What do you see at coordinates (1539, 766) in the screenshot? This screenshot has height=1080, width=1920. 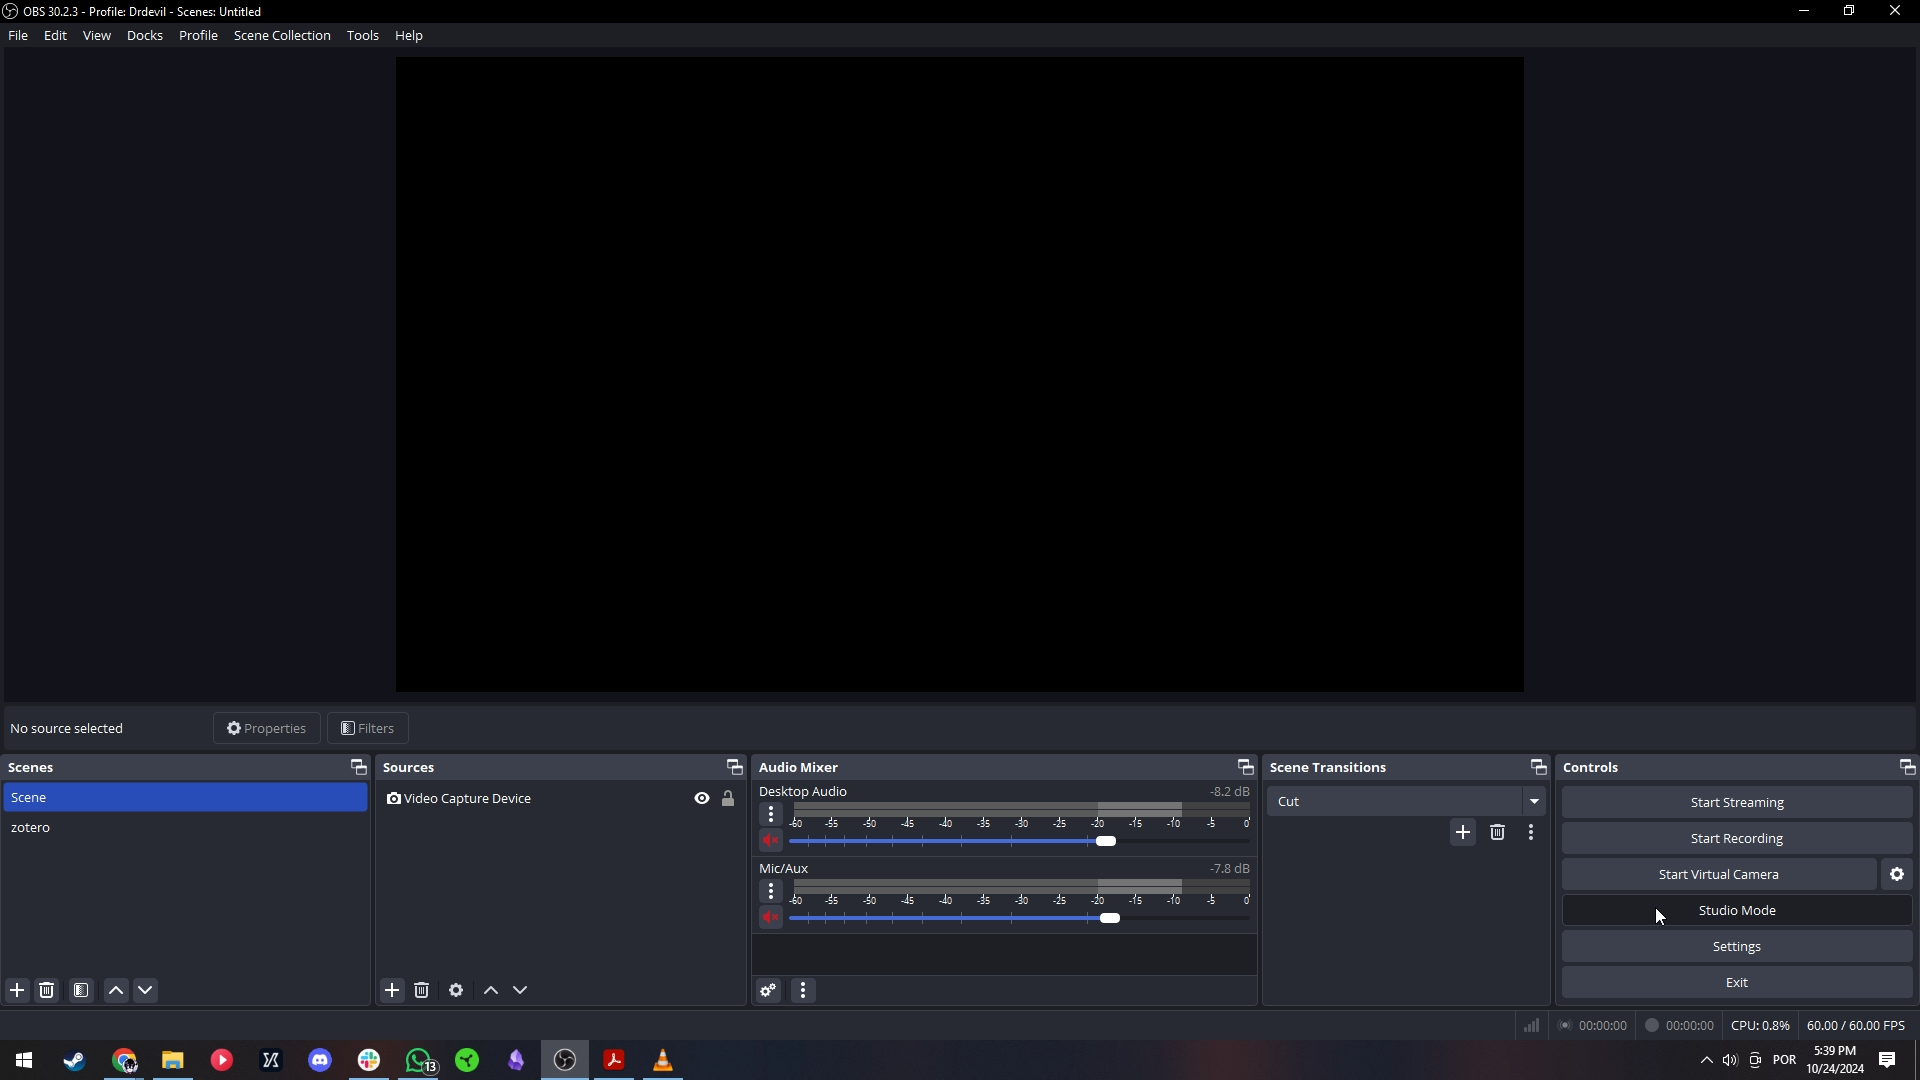 I see `Separate scene transitions menu` at bounding box center [1539, 766].